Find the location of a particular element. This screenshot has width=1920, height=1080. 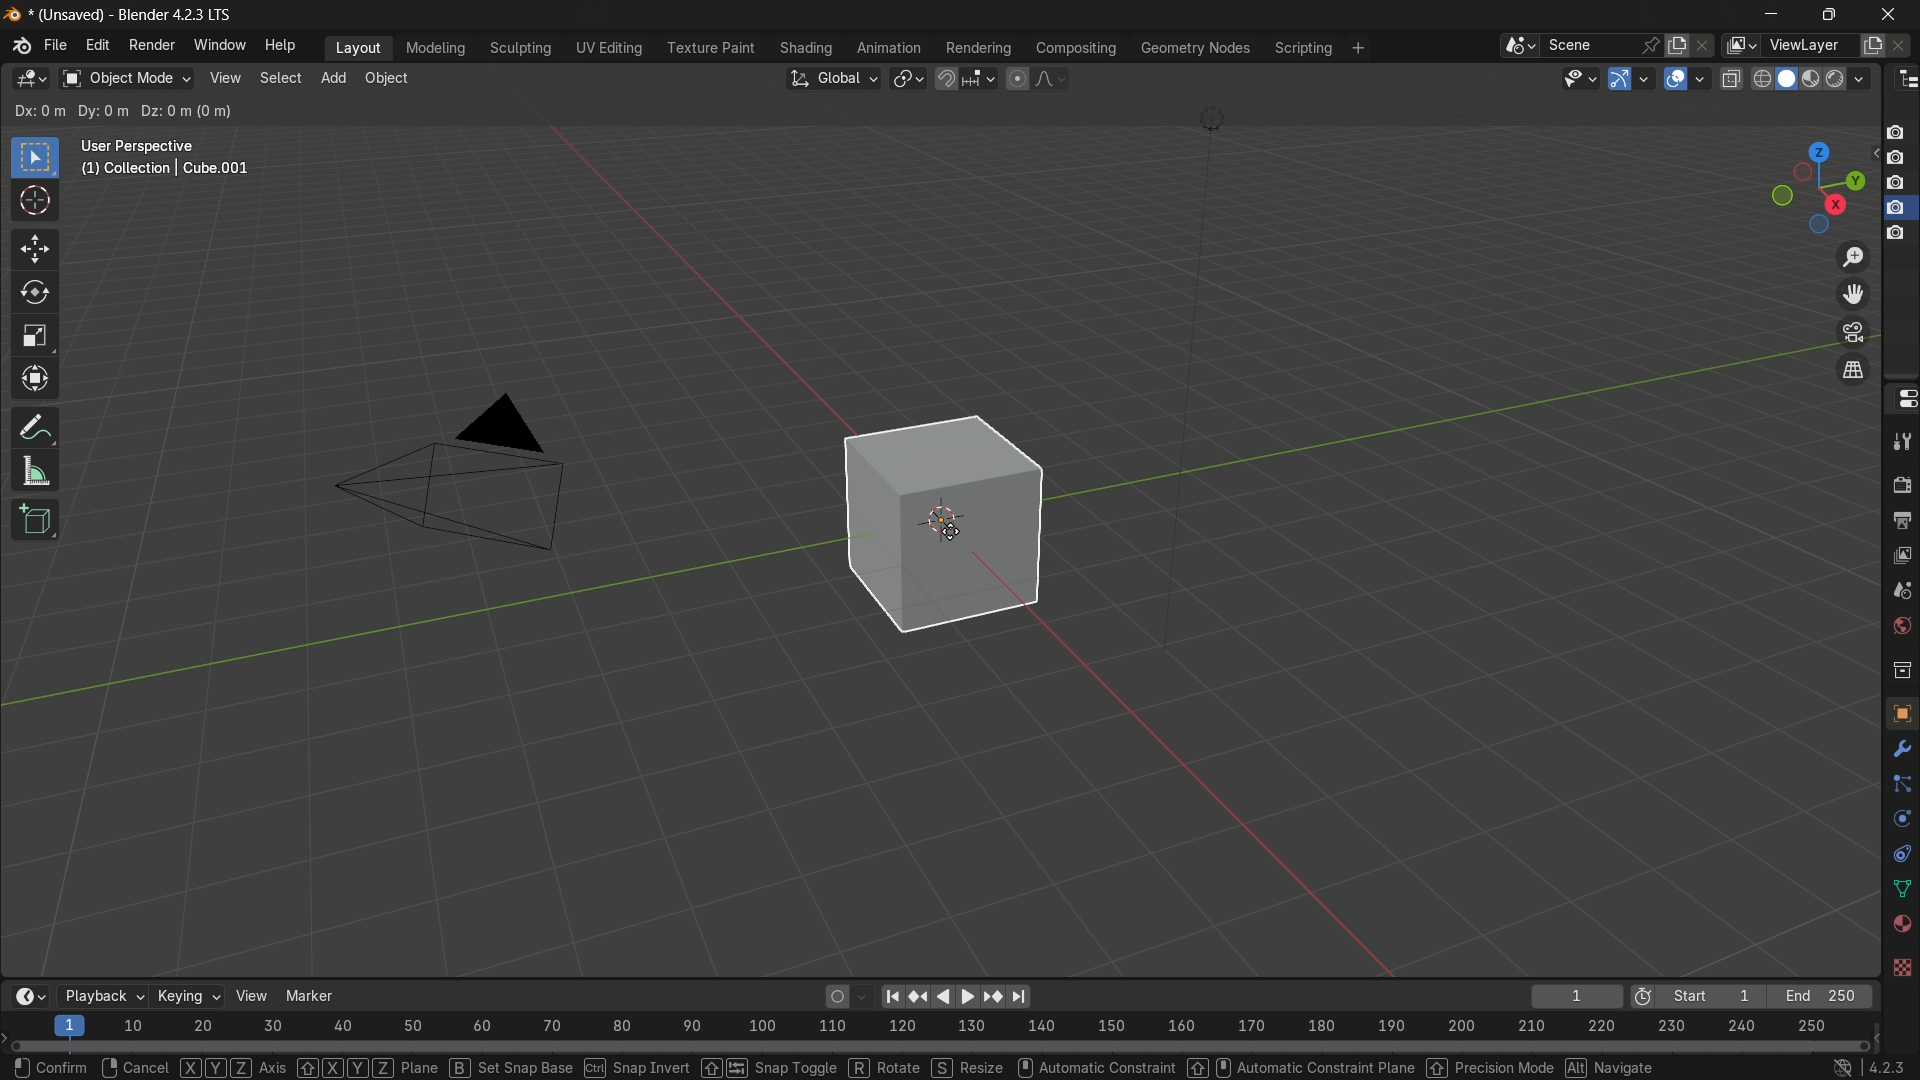

scripting menu is located at coordinates (1302, 47).